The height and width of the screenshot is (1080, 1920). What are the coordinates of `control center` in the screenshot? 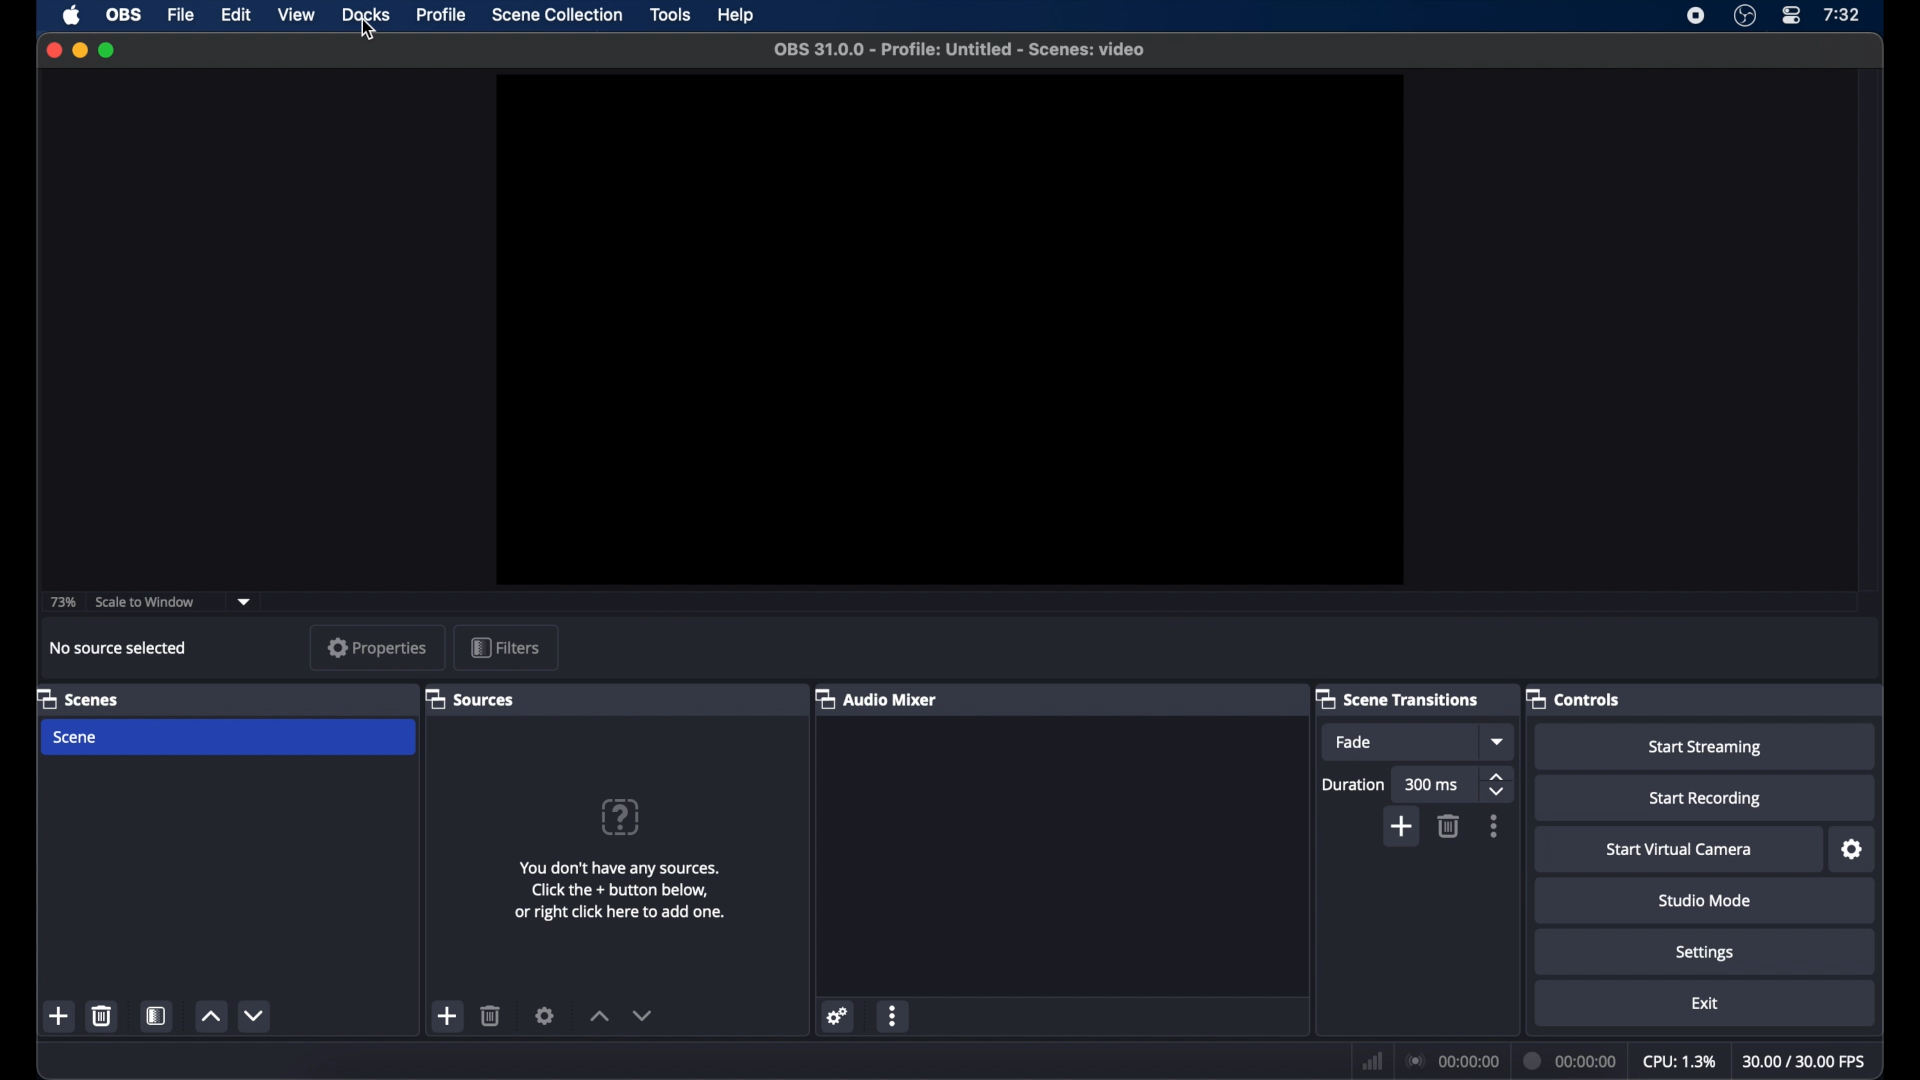 It's located at (1792, 16).